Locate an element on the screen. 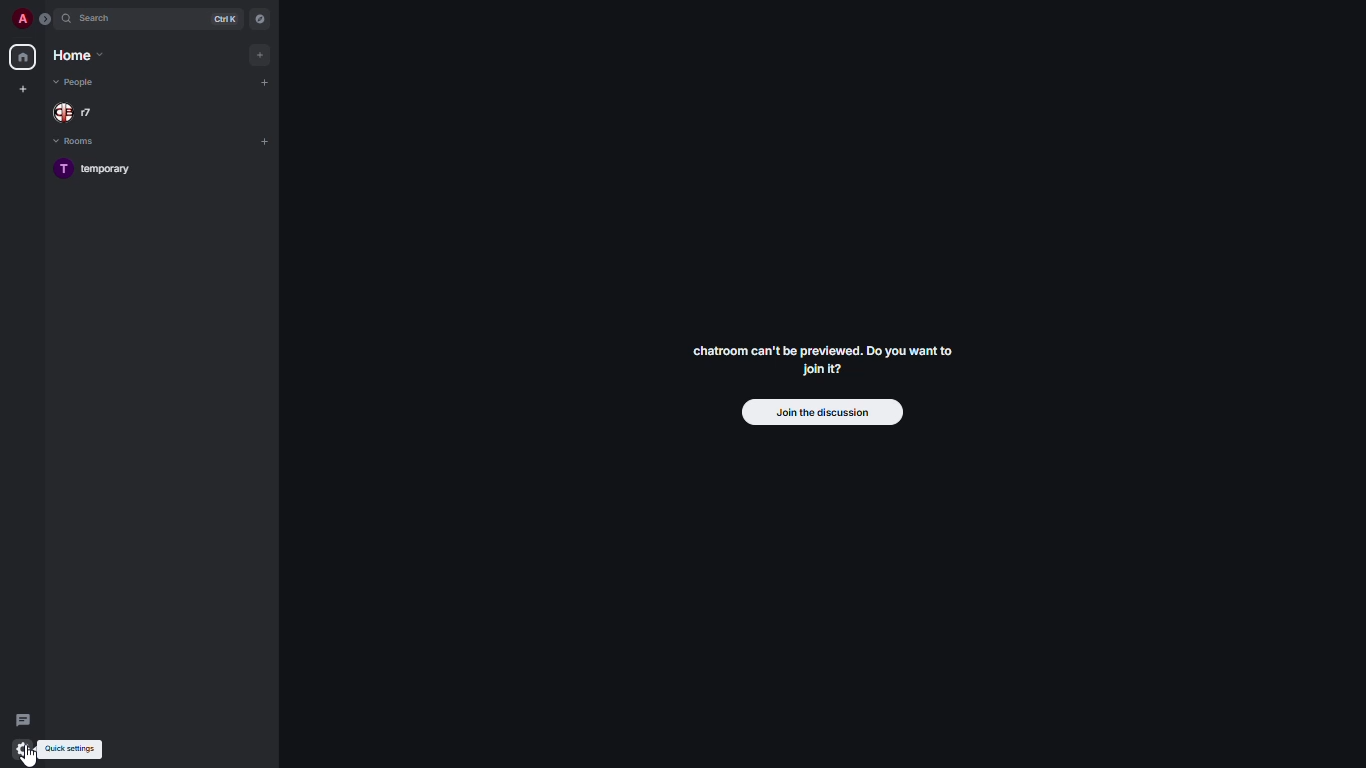  cursor is located at coordinates (31, 755).